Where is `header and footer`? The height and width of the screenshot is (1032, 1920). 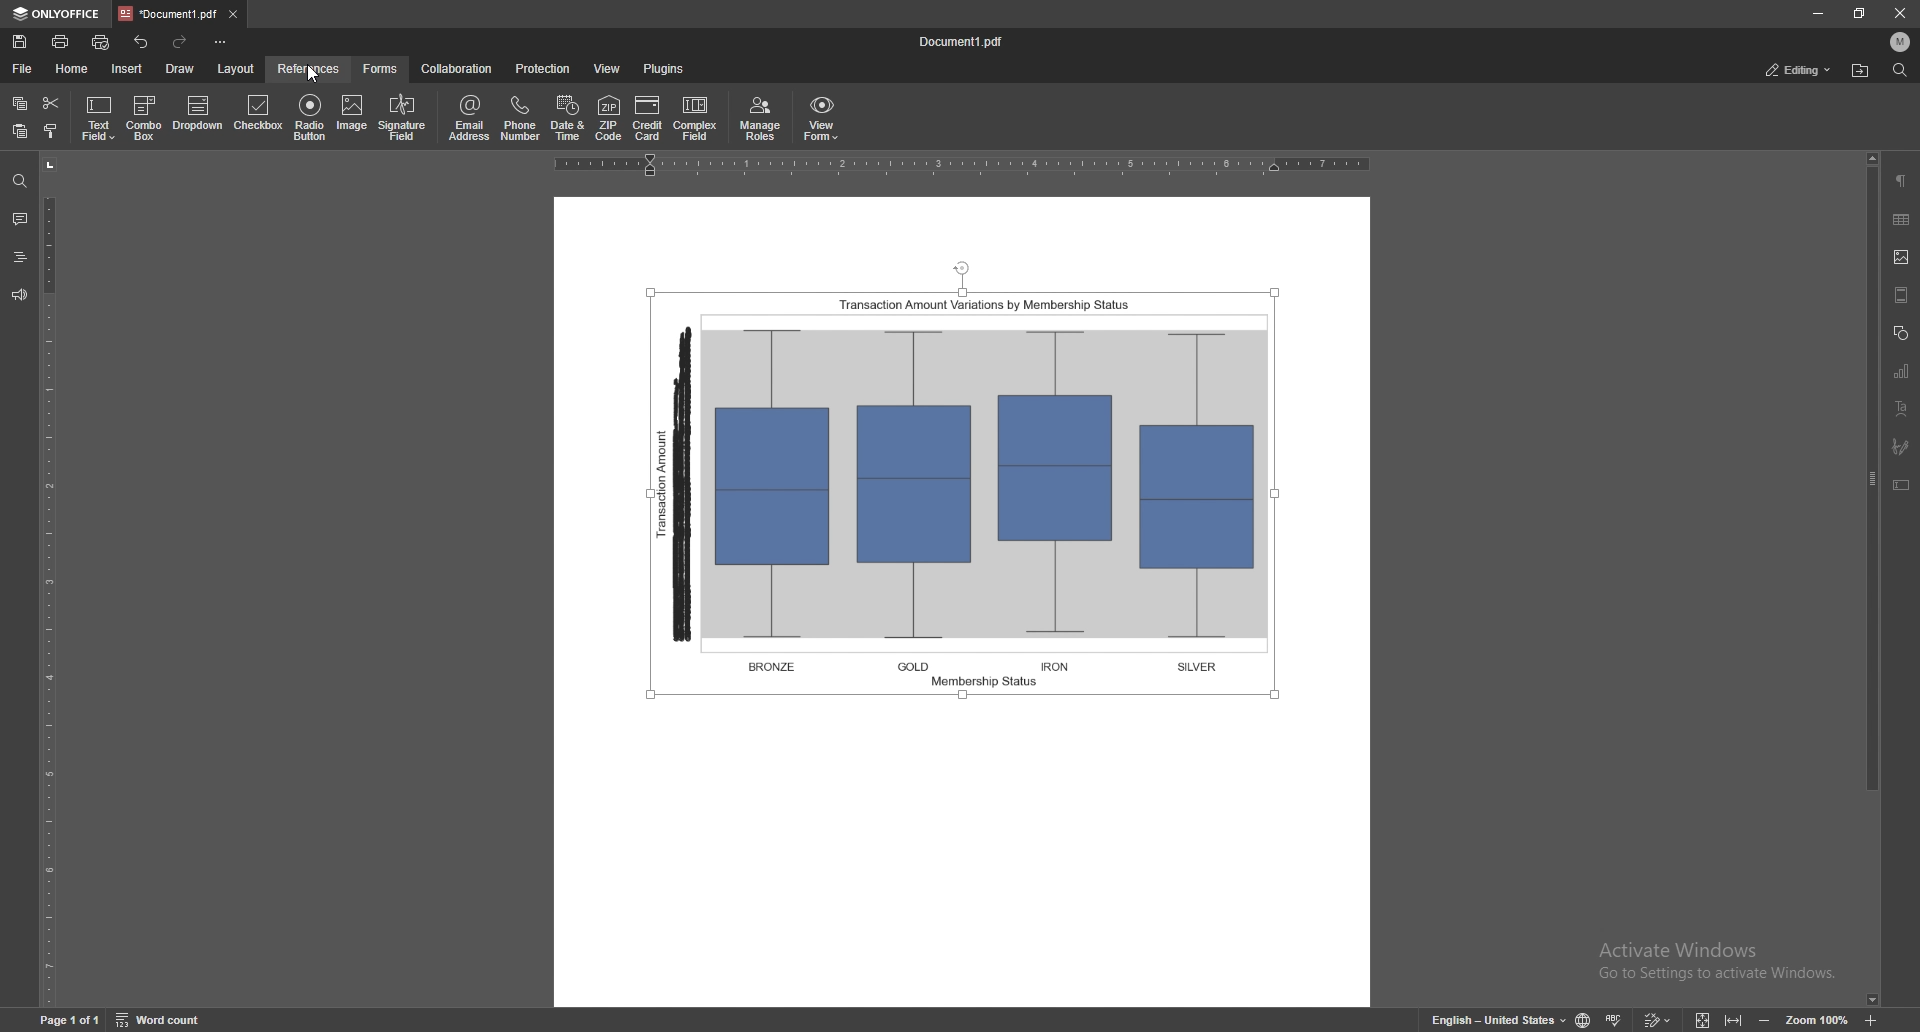
header and footer is located at coordinates (1902, 294).